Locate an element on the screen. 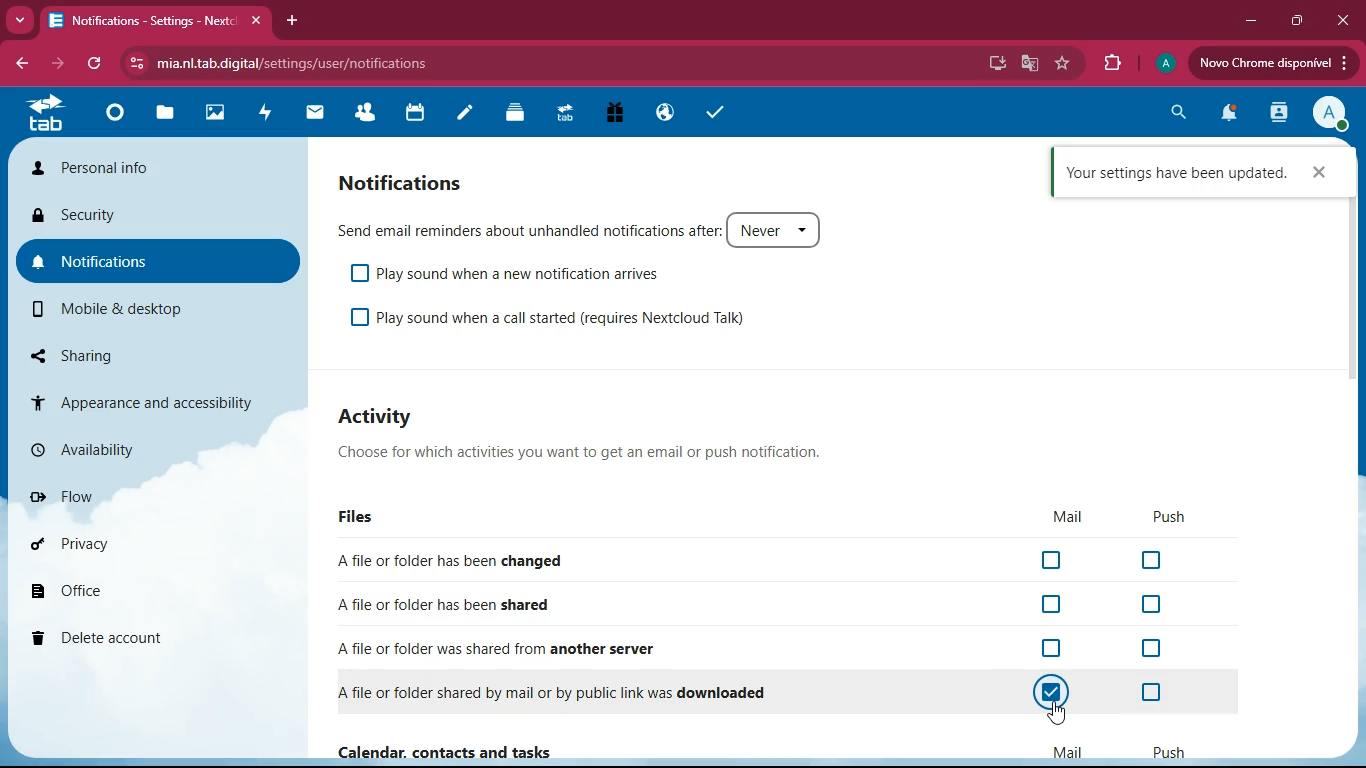  tab is located at coordinates (563, 116).